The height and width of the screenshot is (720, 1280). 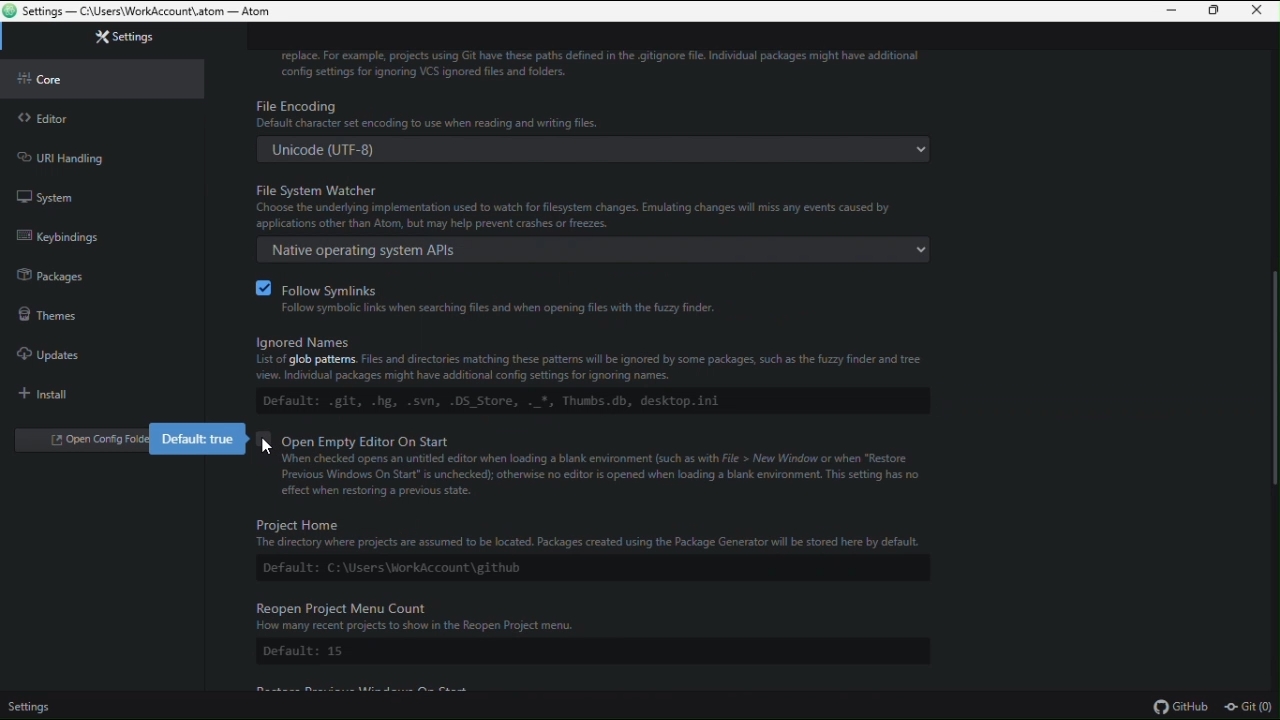 What do you see at coordinates (596, 532) in the screenshot?
I see `project home` at bounding box center [596, 532].